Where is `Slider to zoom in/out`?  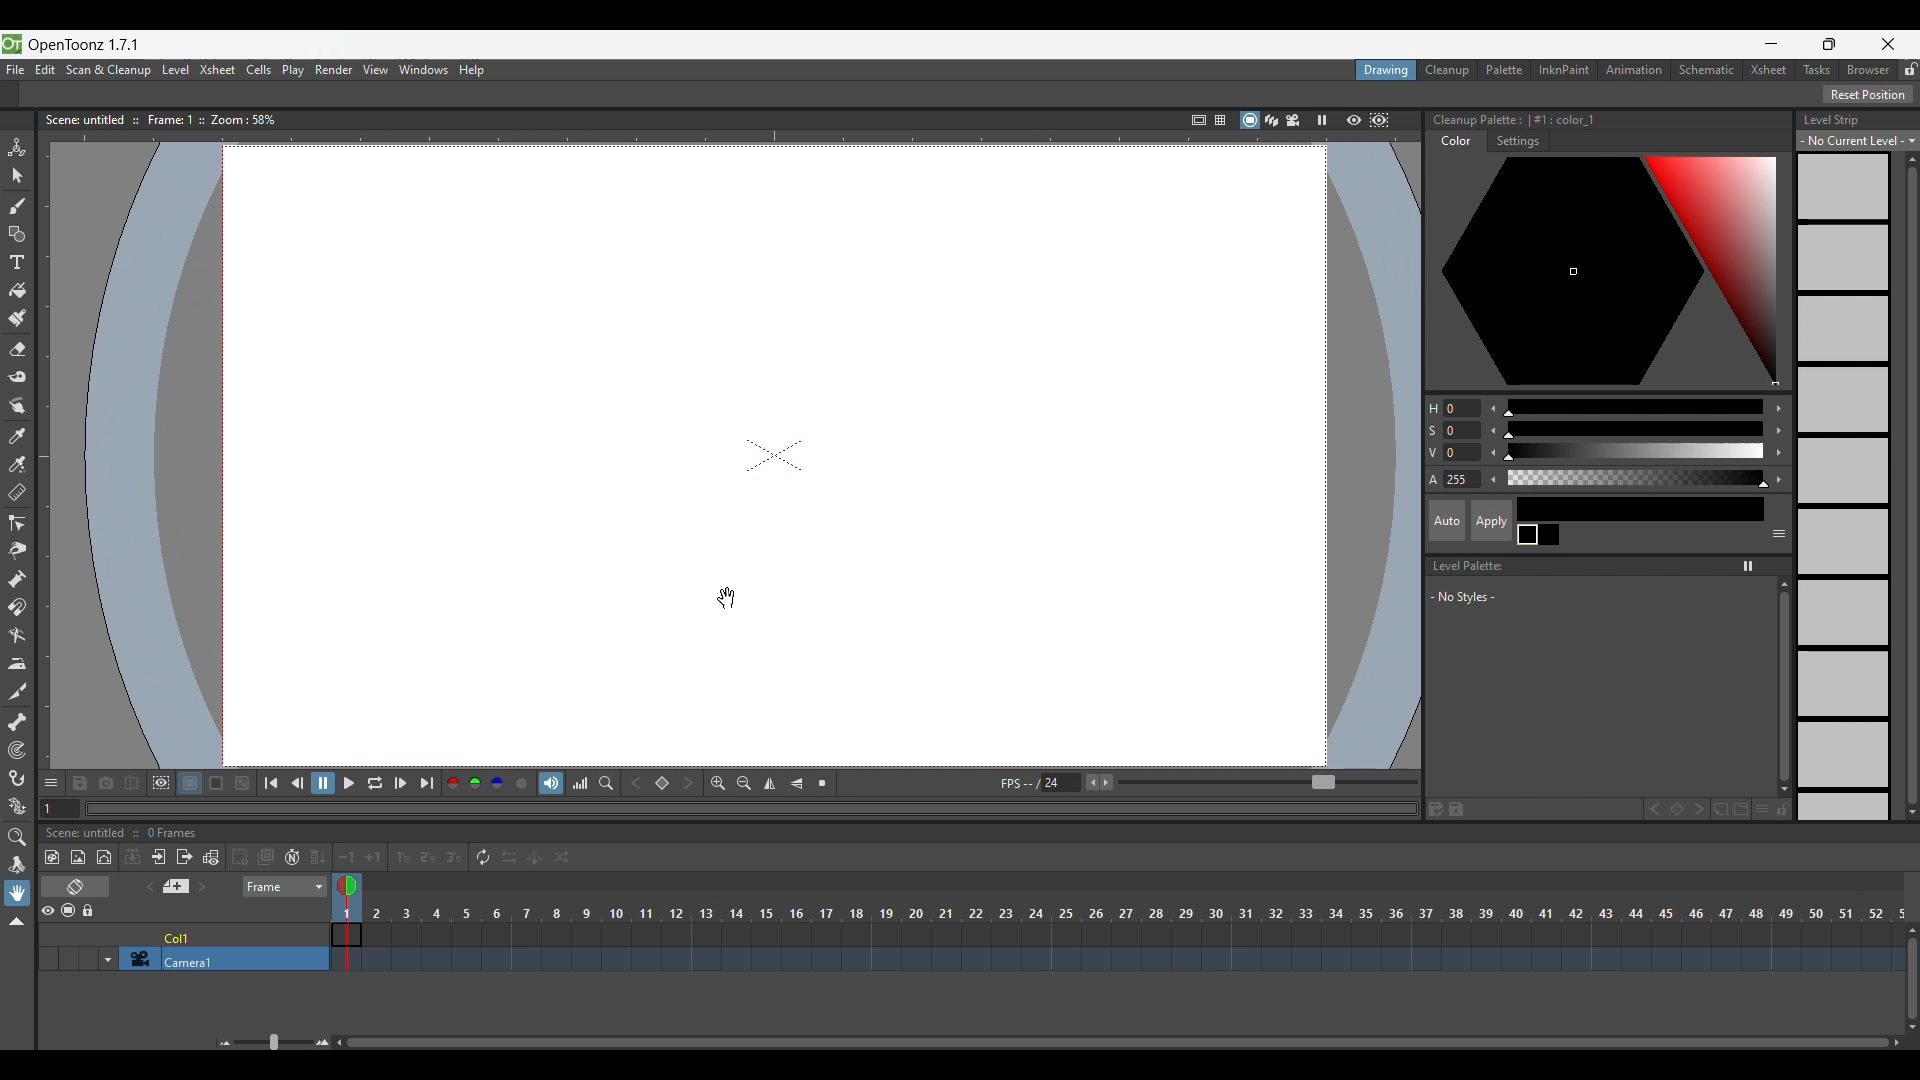
Slider to zoom in/out is located at coordinates (273, 1043).